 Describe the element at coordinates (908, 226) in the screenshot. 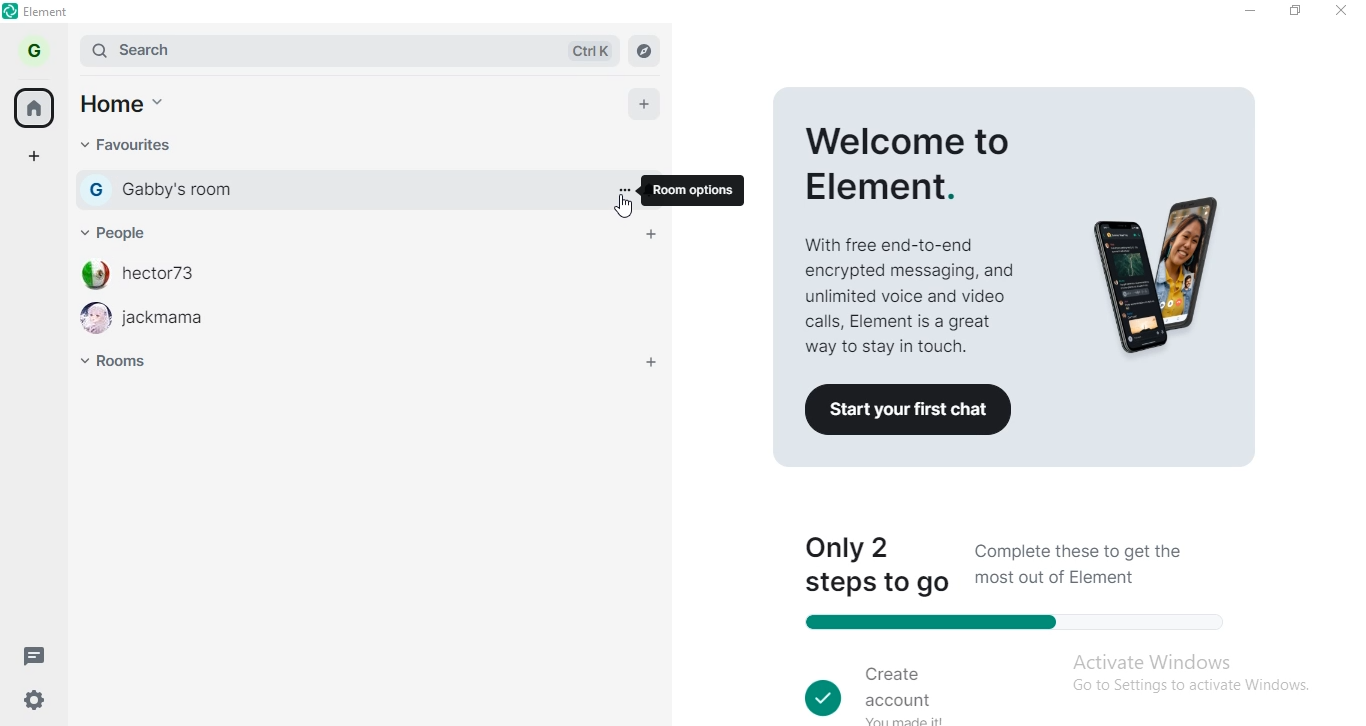

I see `welcome to elements` at that location.